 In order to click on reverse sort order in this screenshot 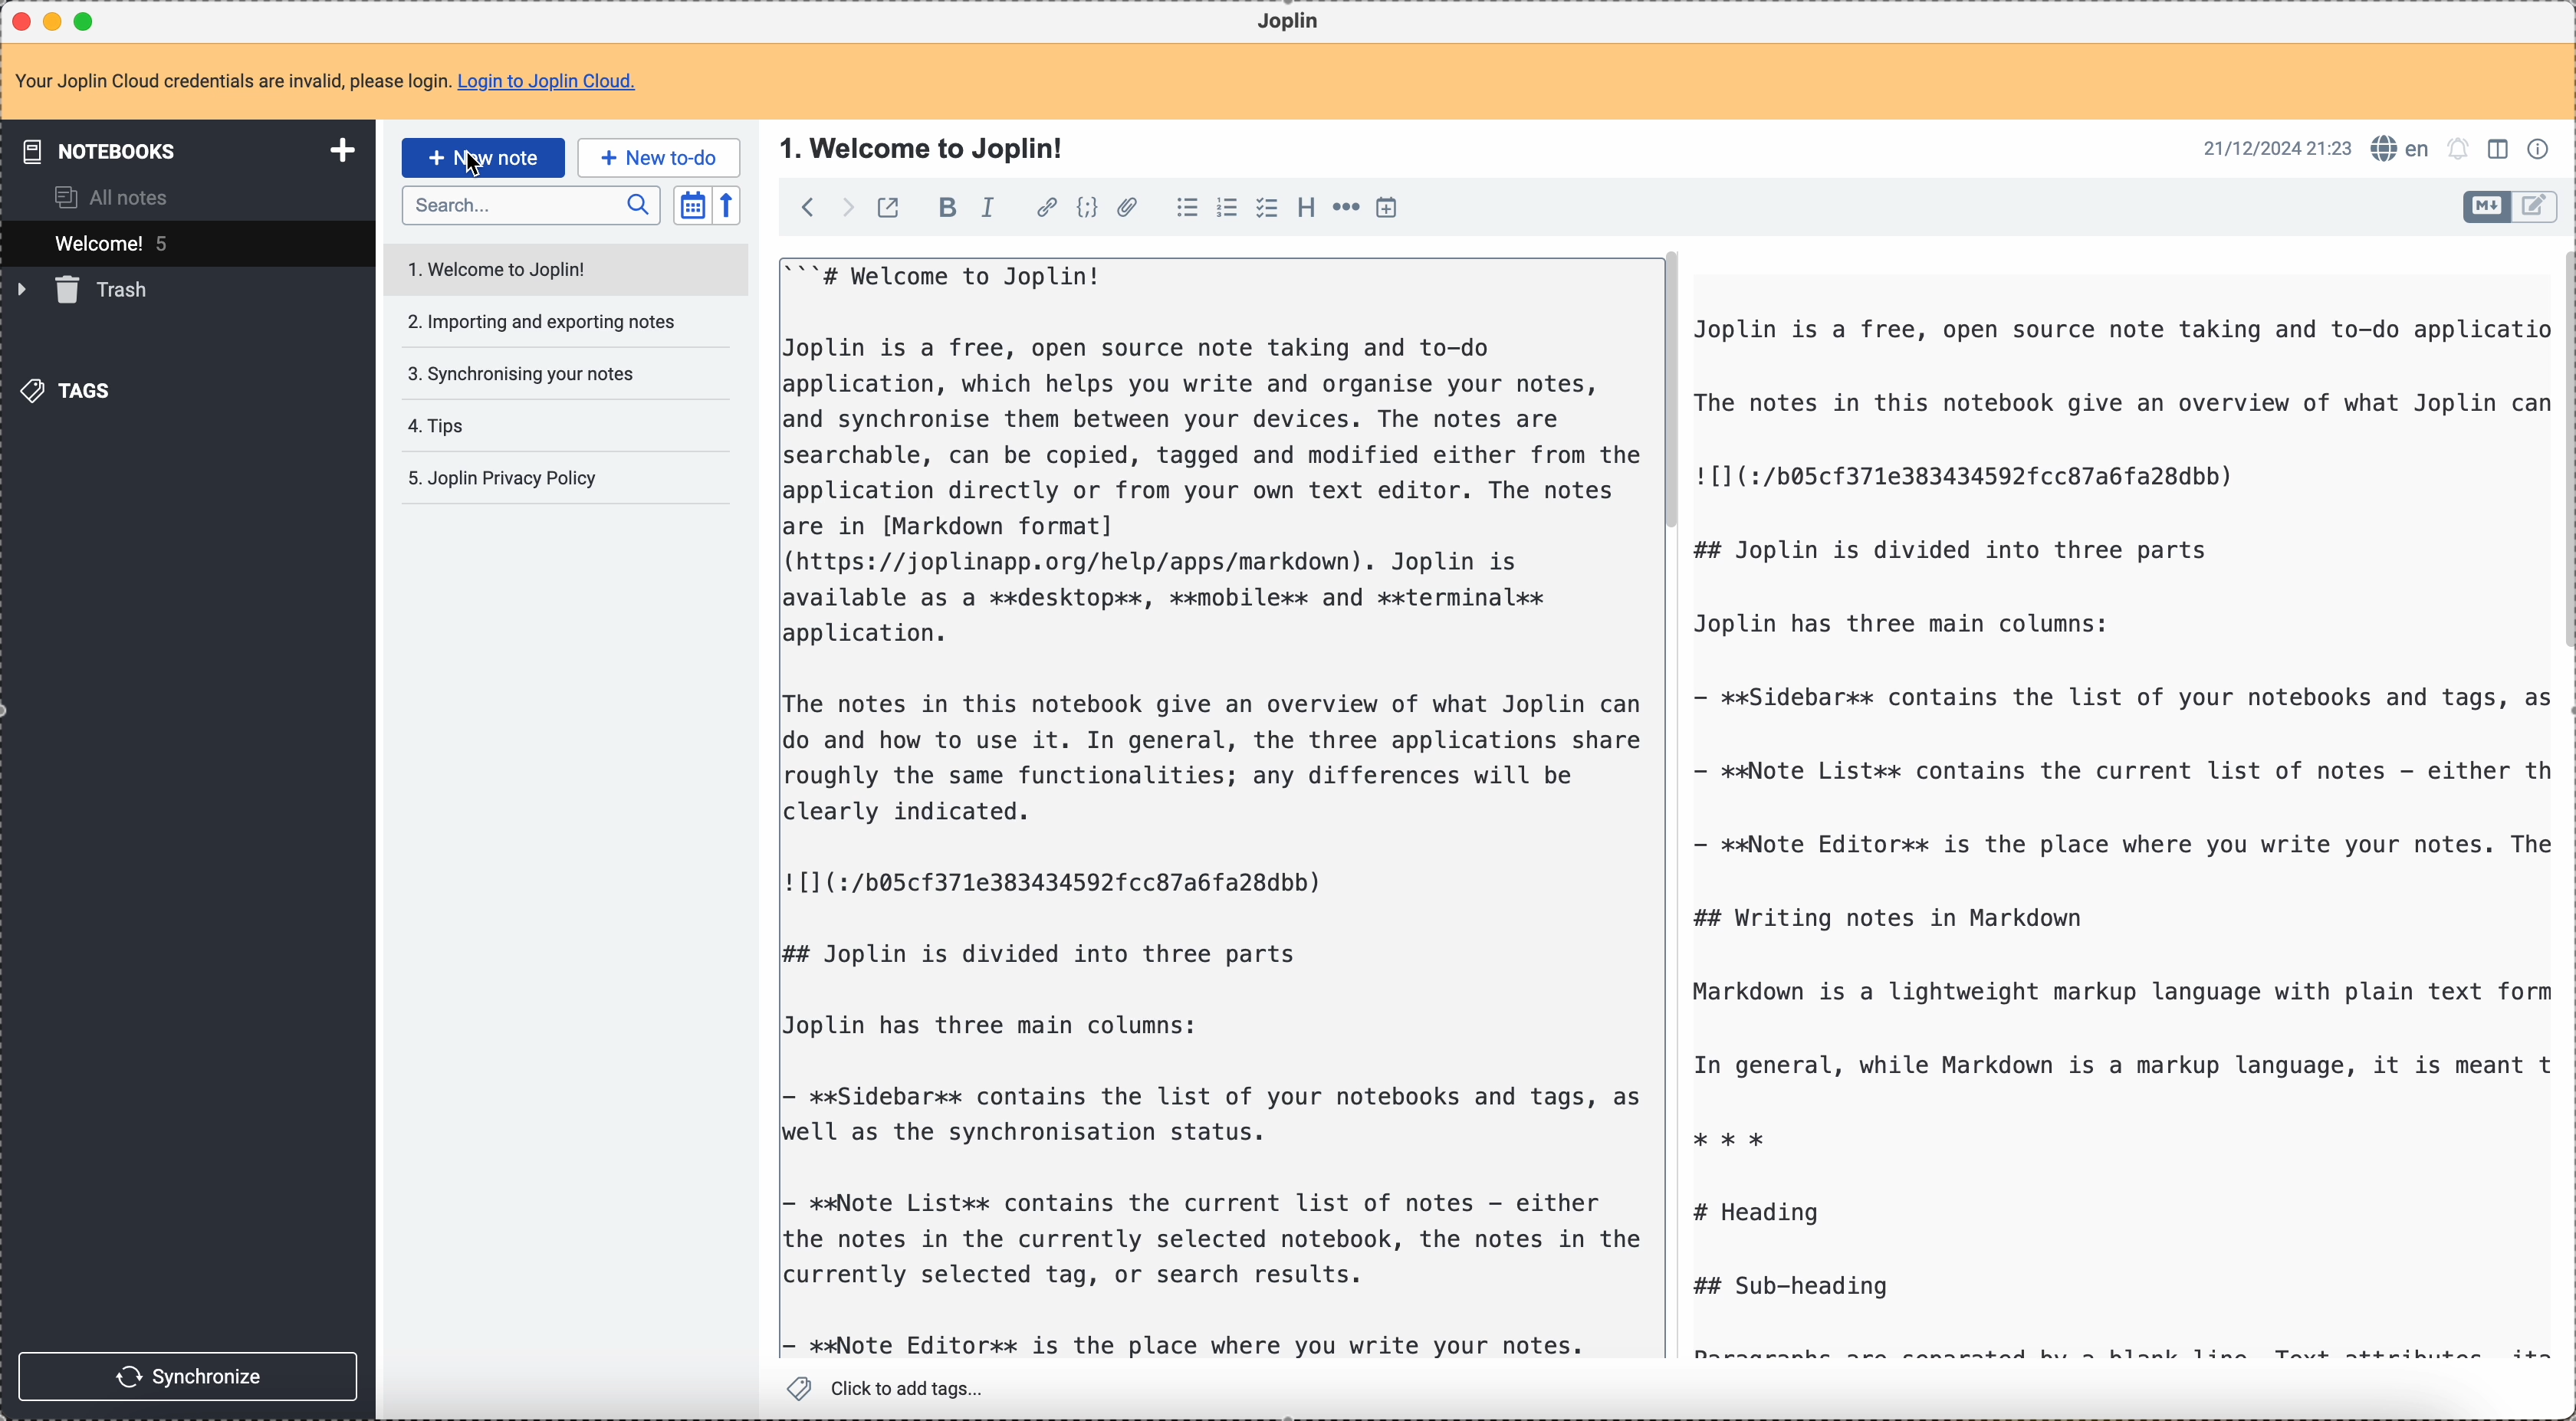, I will do `click(726, 205)`.